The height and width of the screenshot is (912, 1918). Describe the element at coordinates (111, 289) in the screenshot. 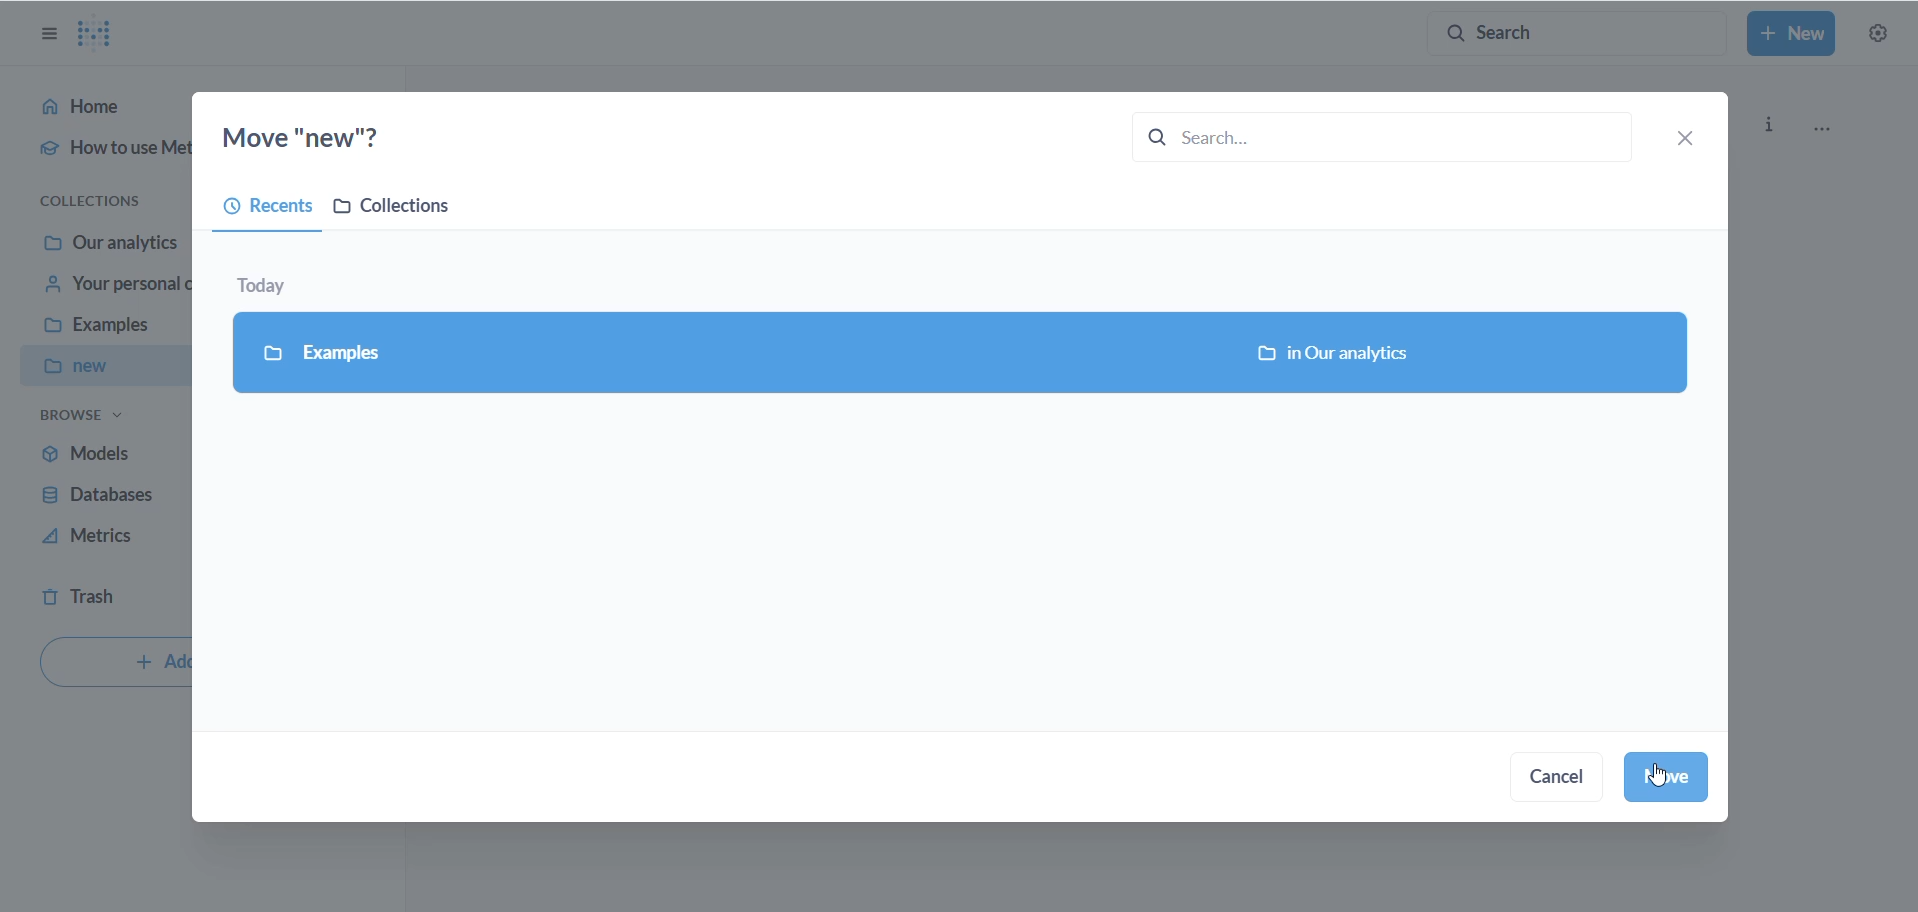

I see `your personal collection` at that location.